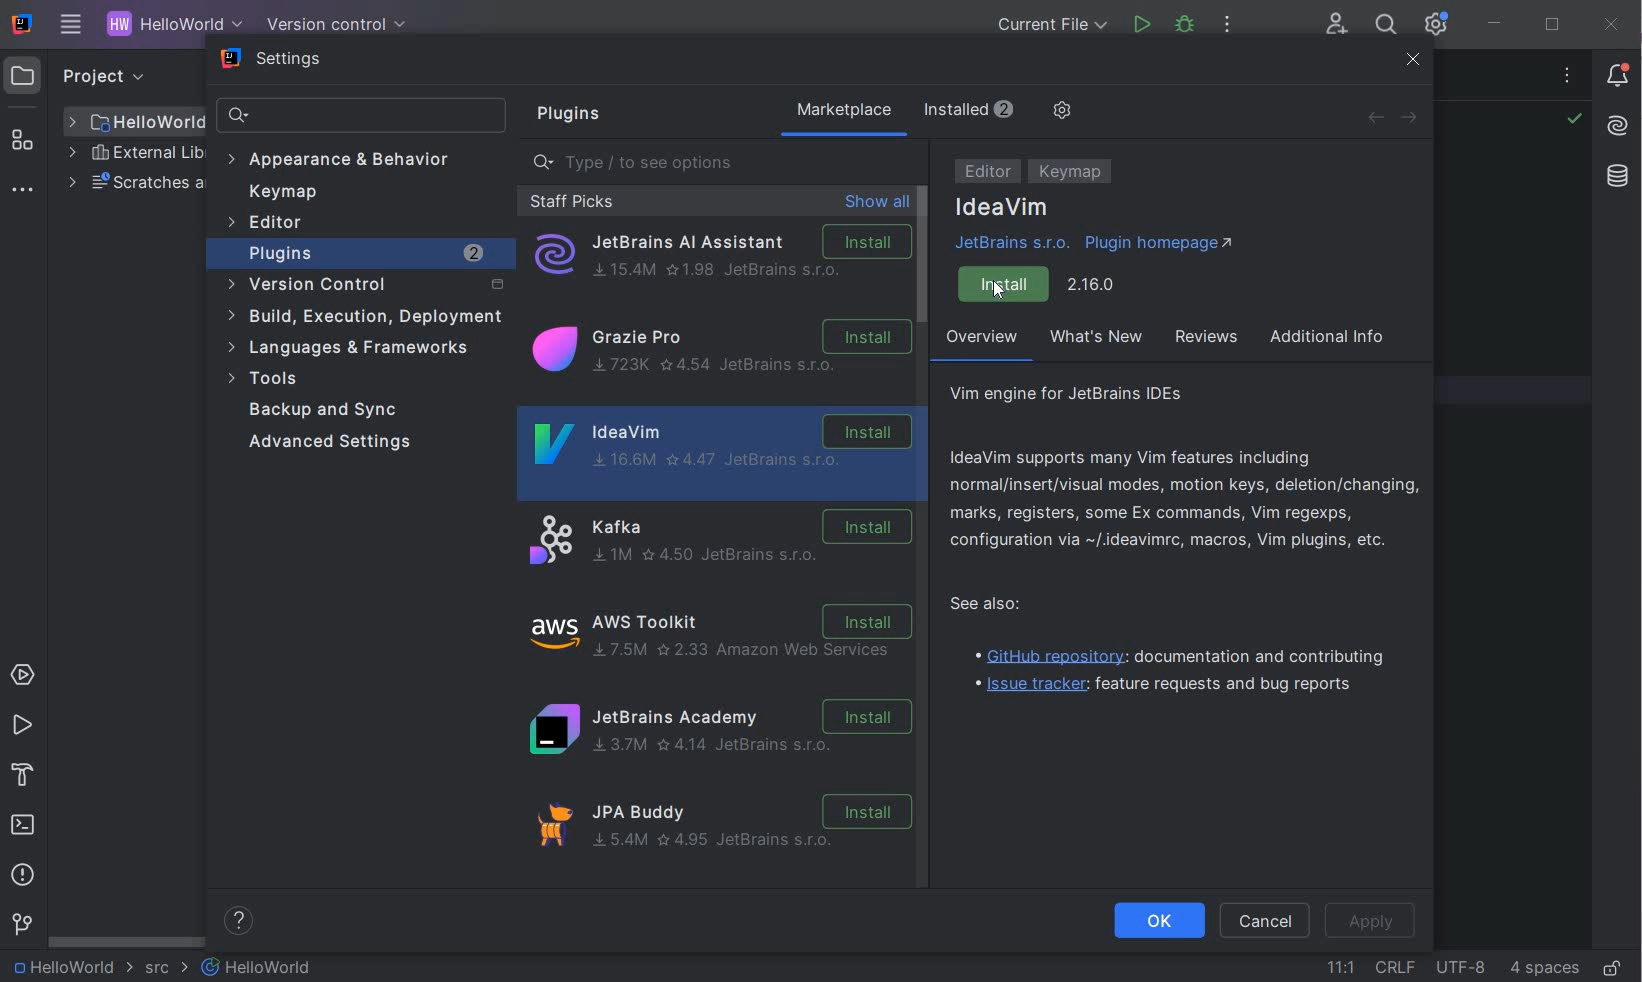  What do you see at coordinates (351, 351) in the screenshot?
I see `language & frameworks` at bounding box center [351, 351].